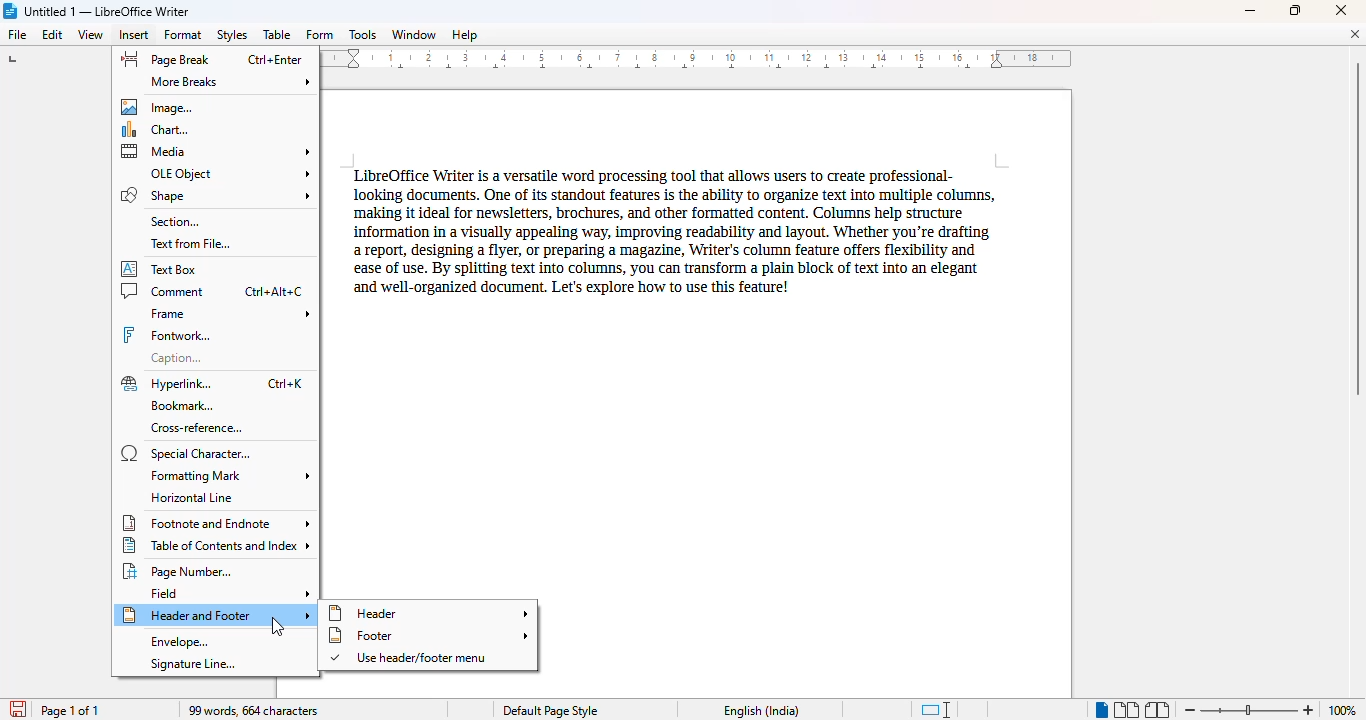  Describe the element at coordinates (255, 711) in the screenshot. I see `99 words, 664 characters` at that location.